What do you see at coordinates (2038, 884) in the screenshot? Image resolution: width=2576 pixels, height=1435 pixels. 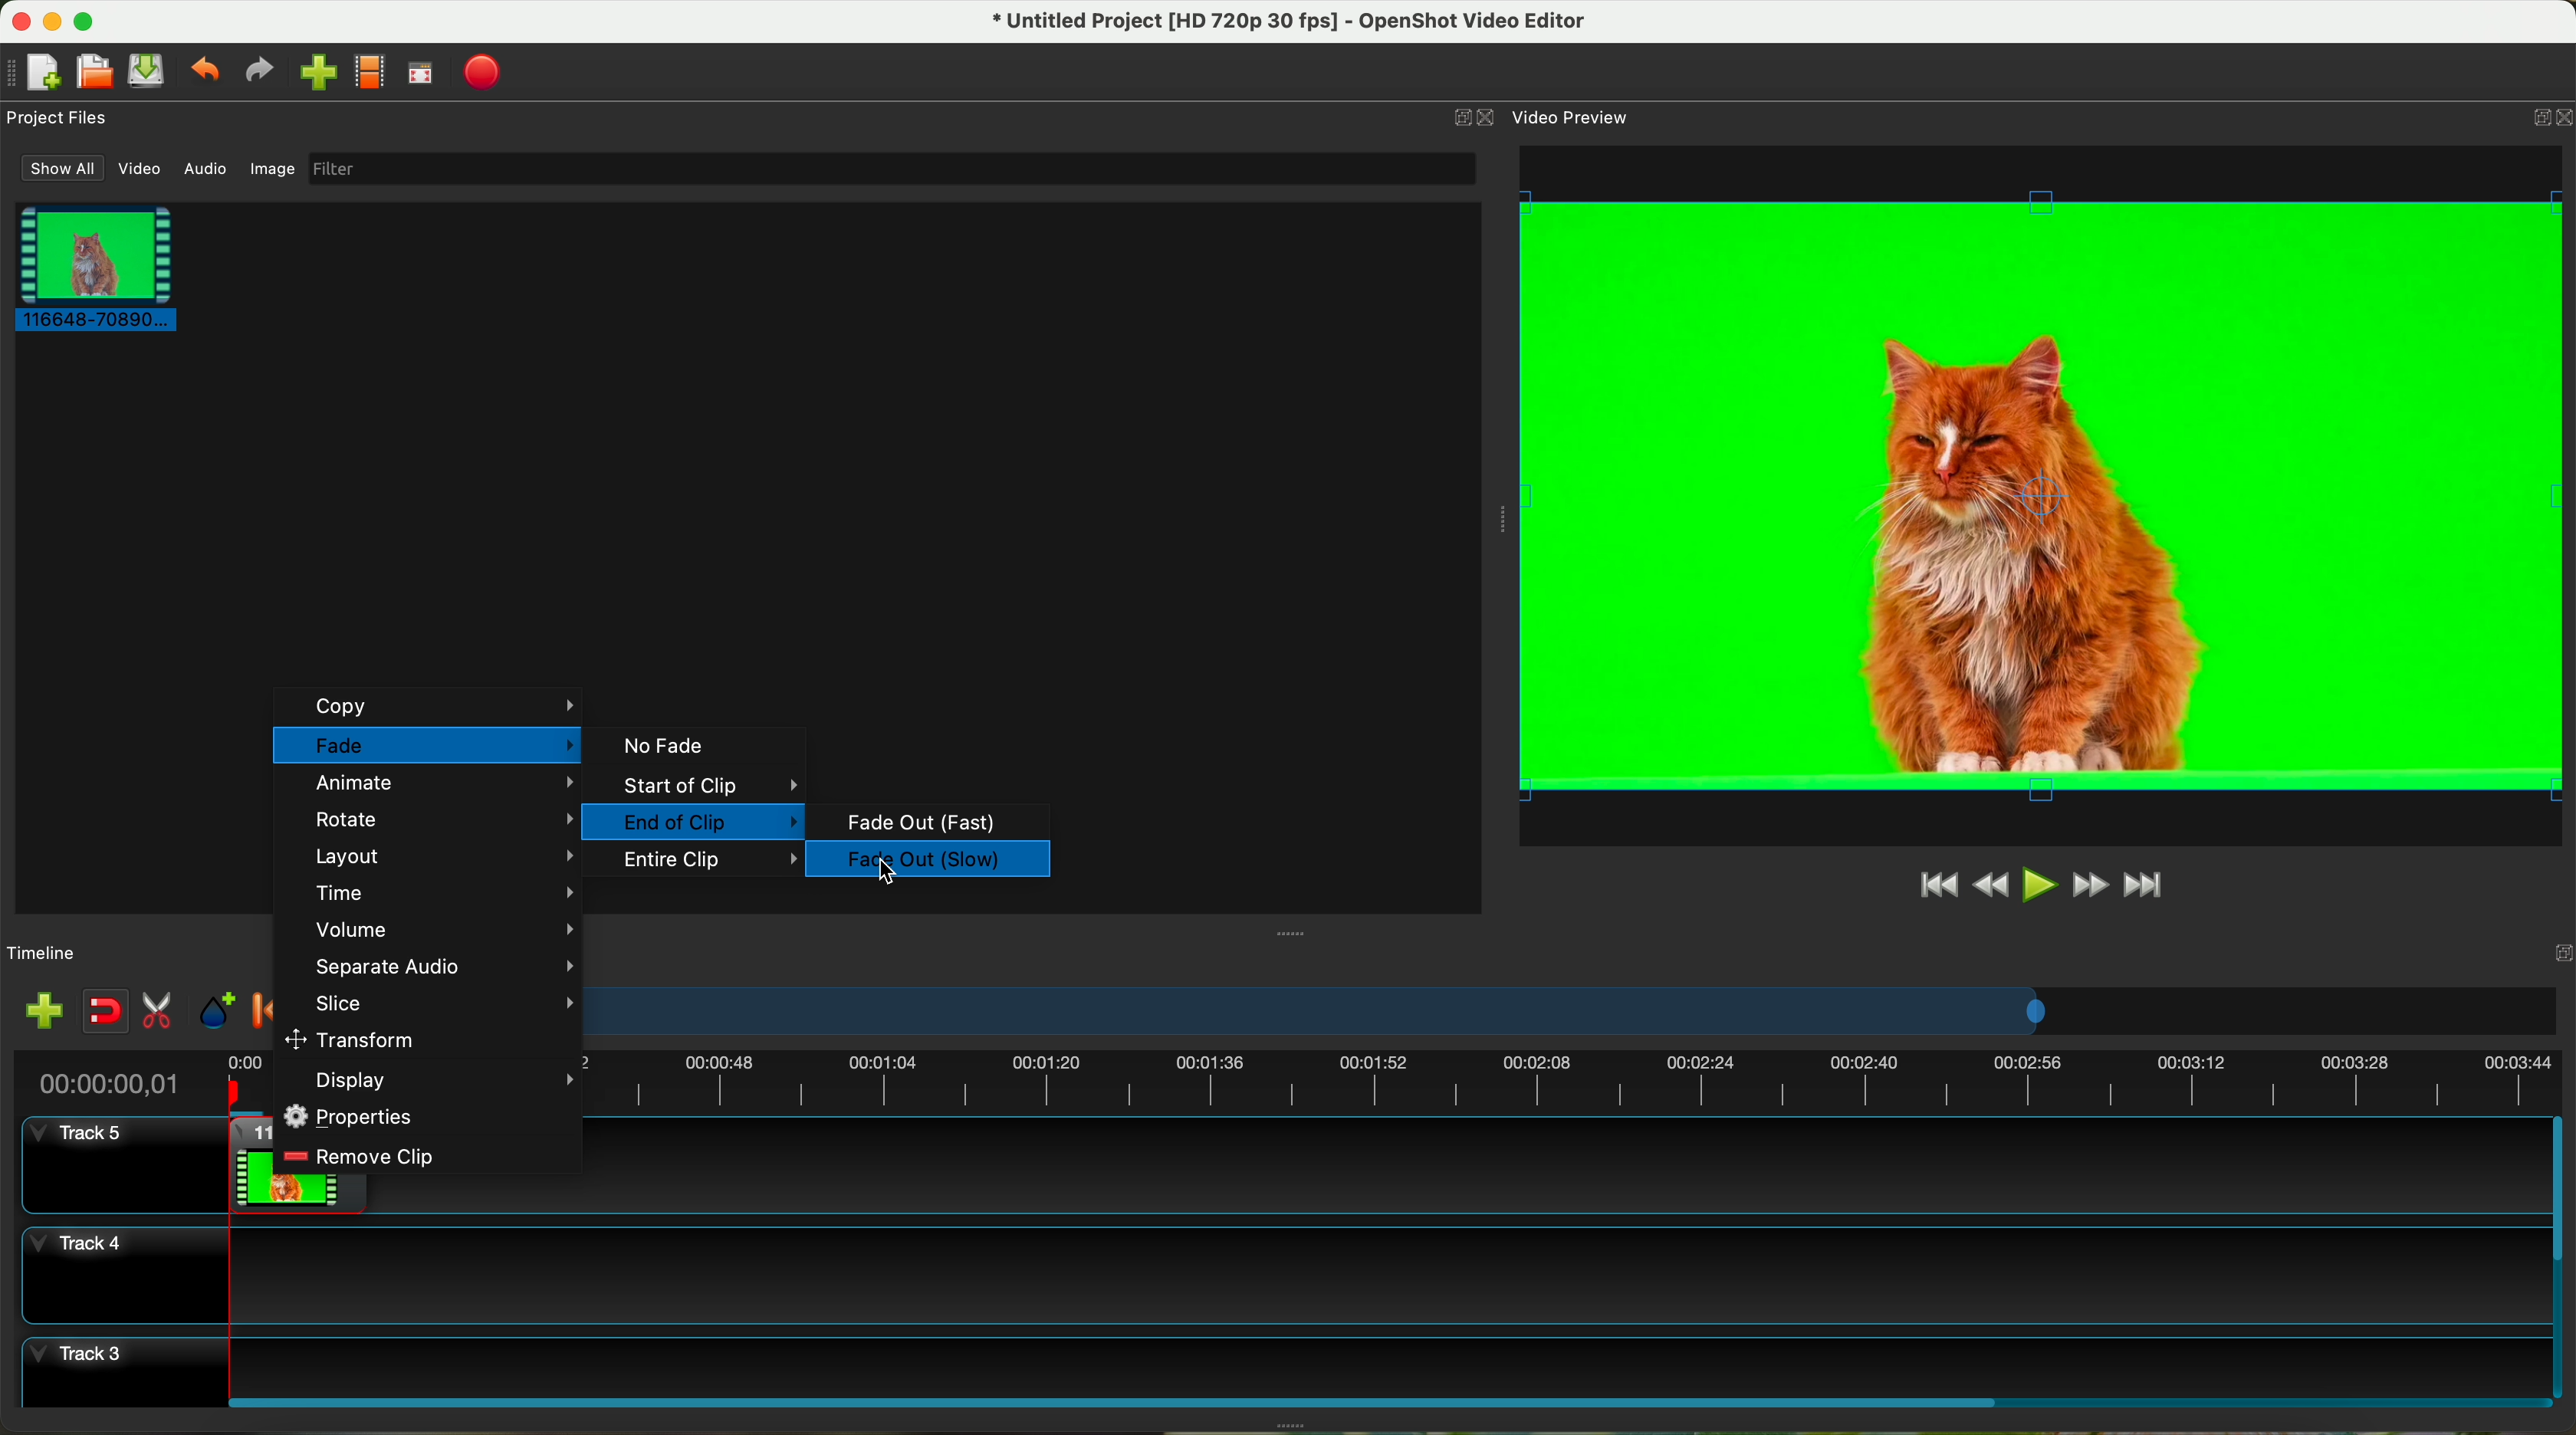 I see `play` at bounding box center [2038, 884].